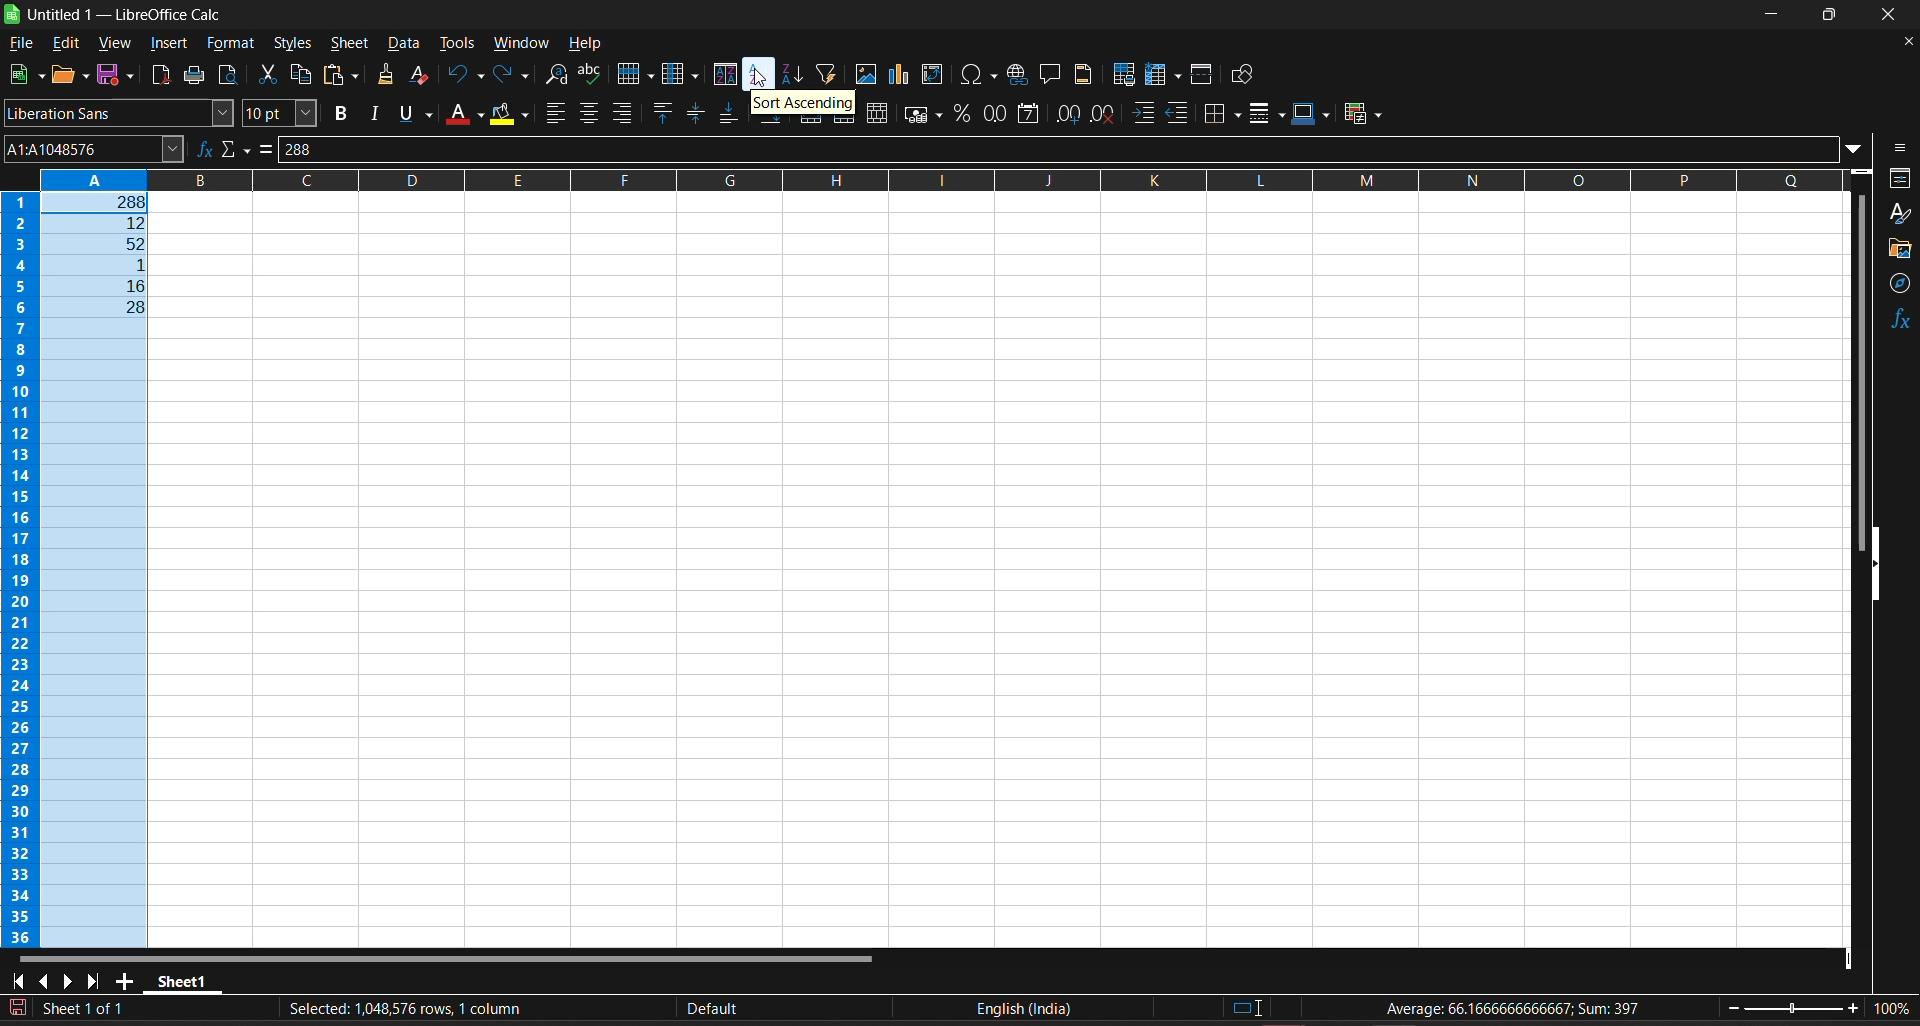  I want to click on selection mode, so click(1247, 1009).